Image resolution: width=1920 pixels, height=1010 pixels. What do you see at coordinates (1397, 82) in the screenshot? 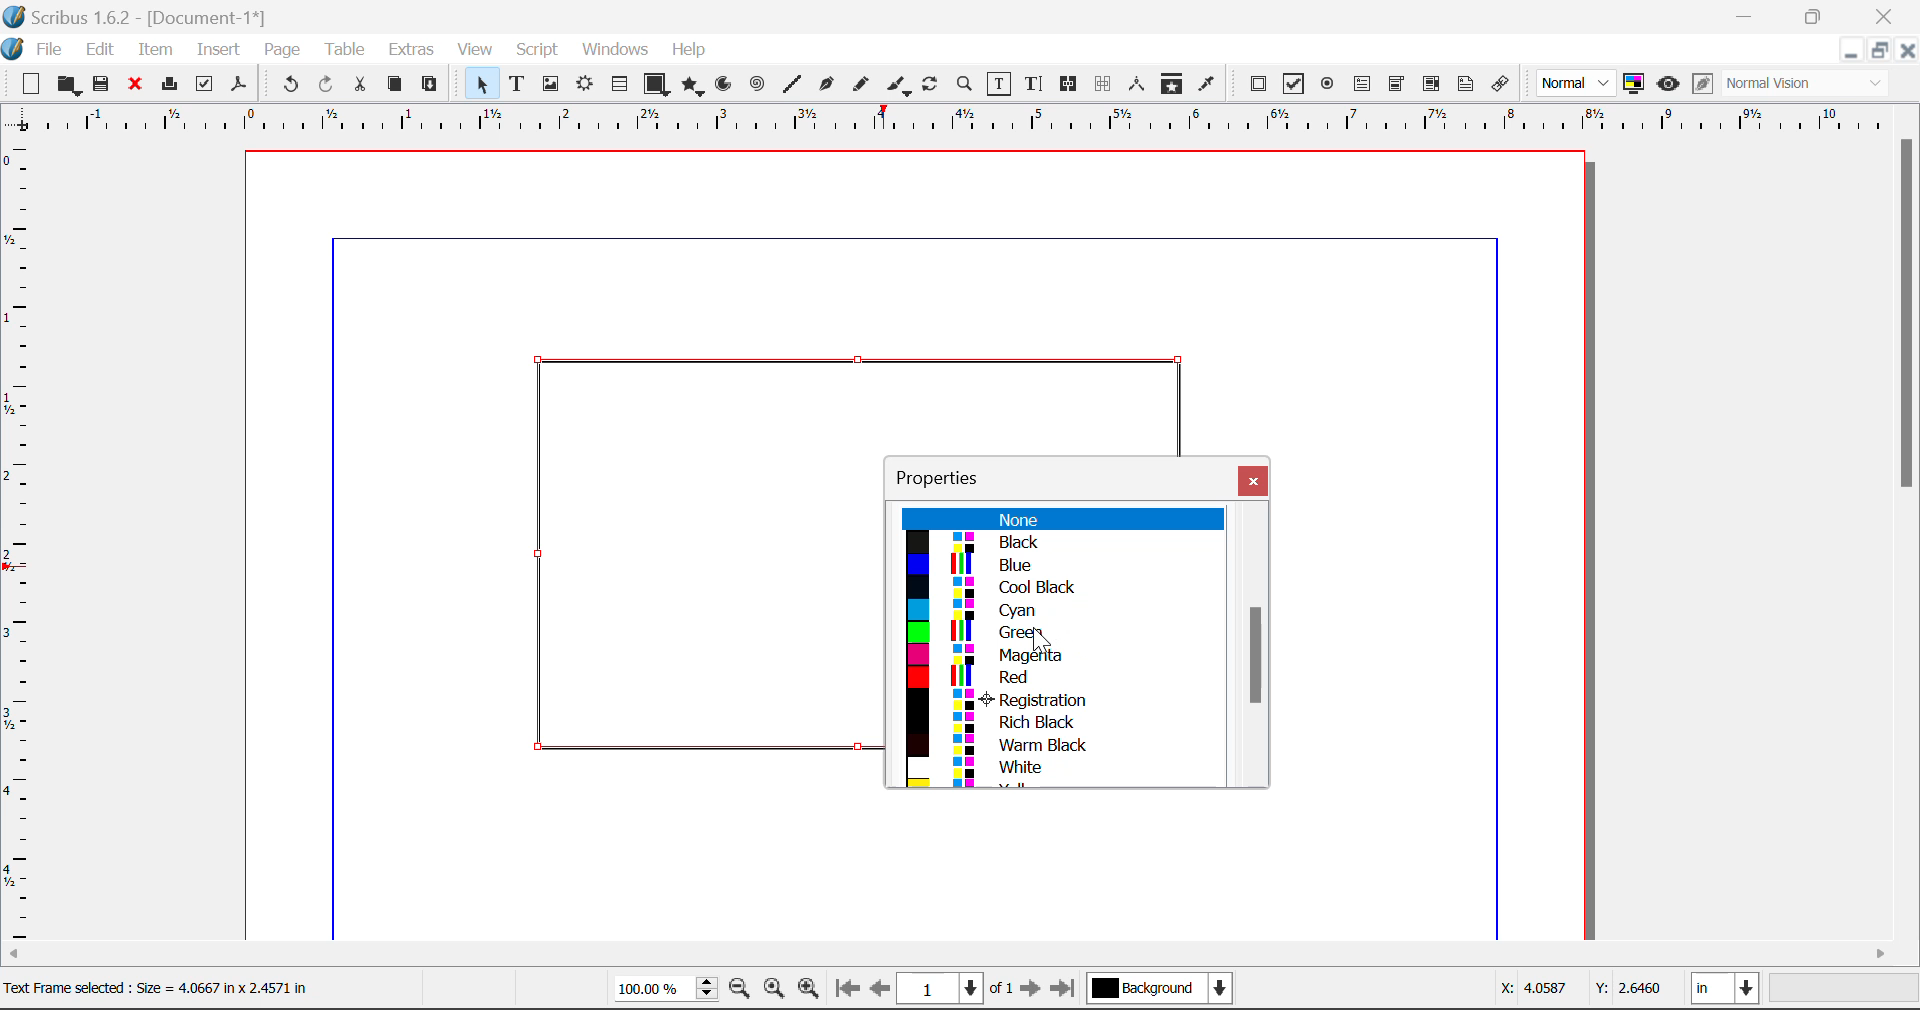
I see `Pdf Combo Box` at bounding box center [1397, 82].